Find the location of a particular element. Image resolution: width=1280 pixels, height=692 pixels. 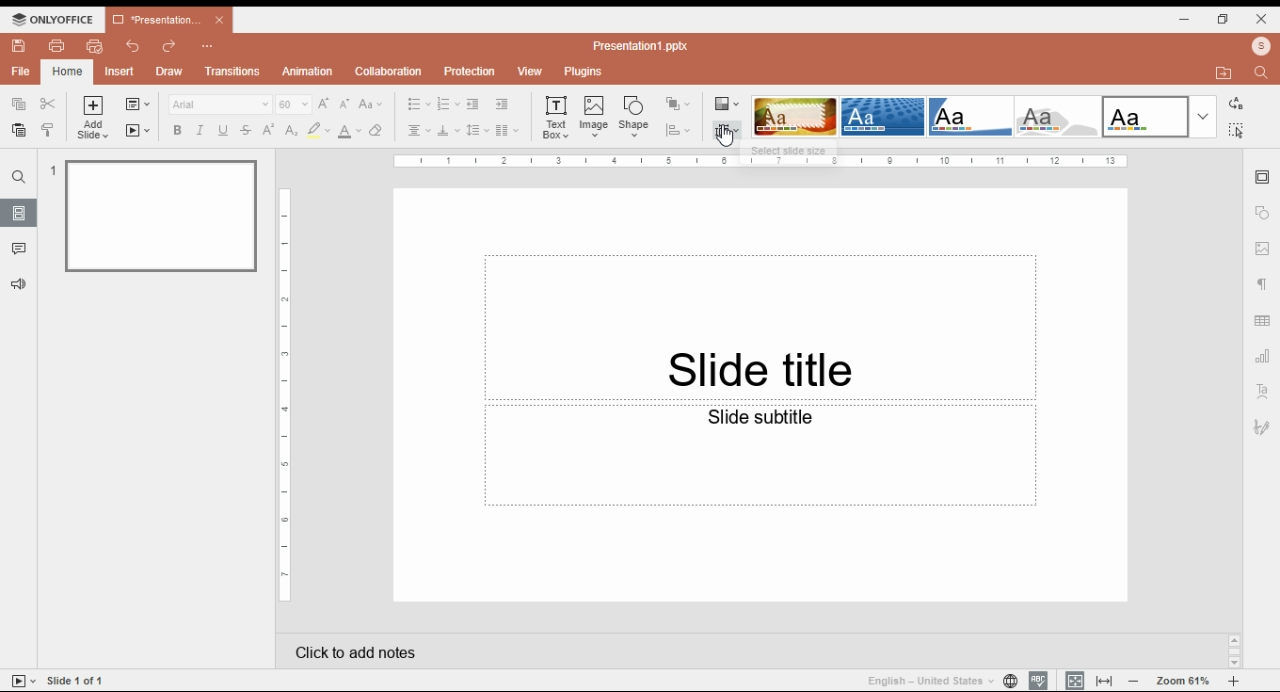

add slide is located at coordinates (95, 118).